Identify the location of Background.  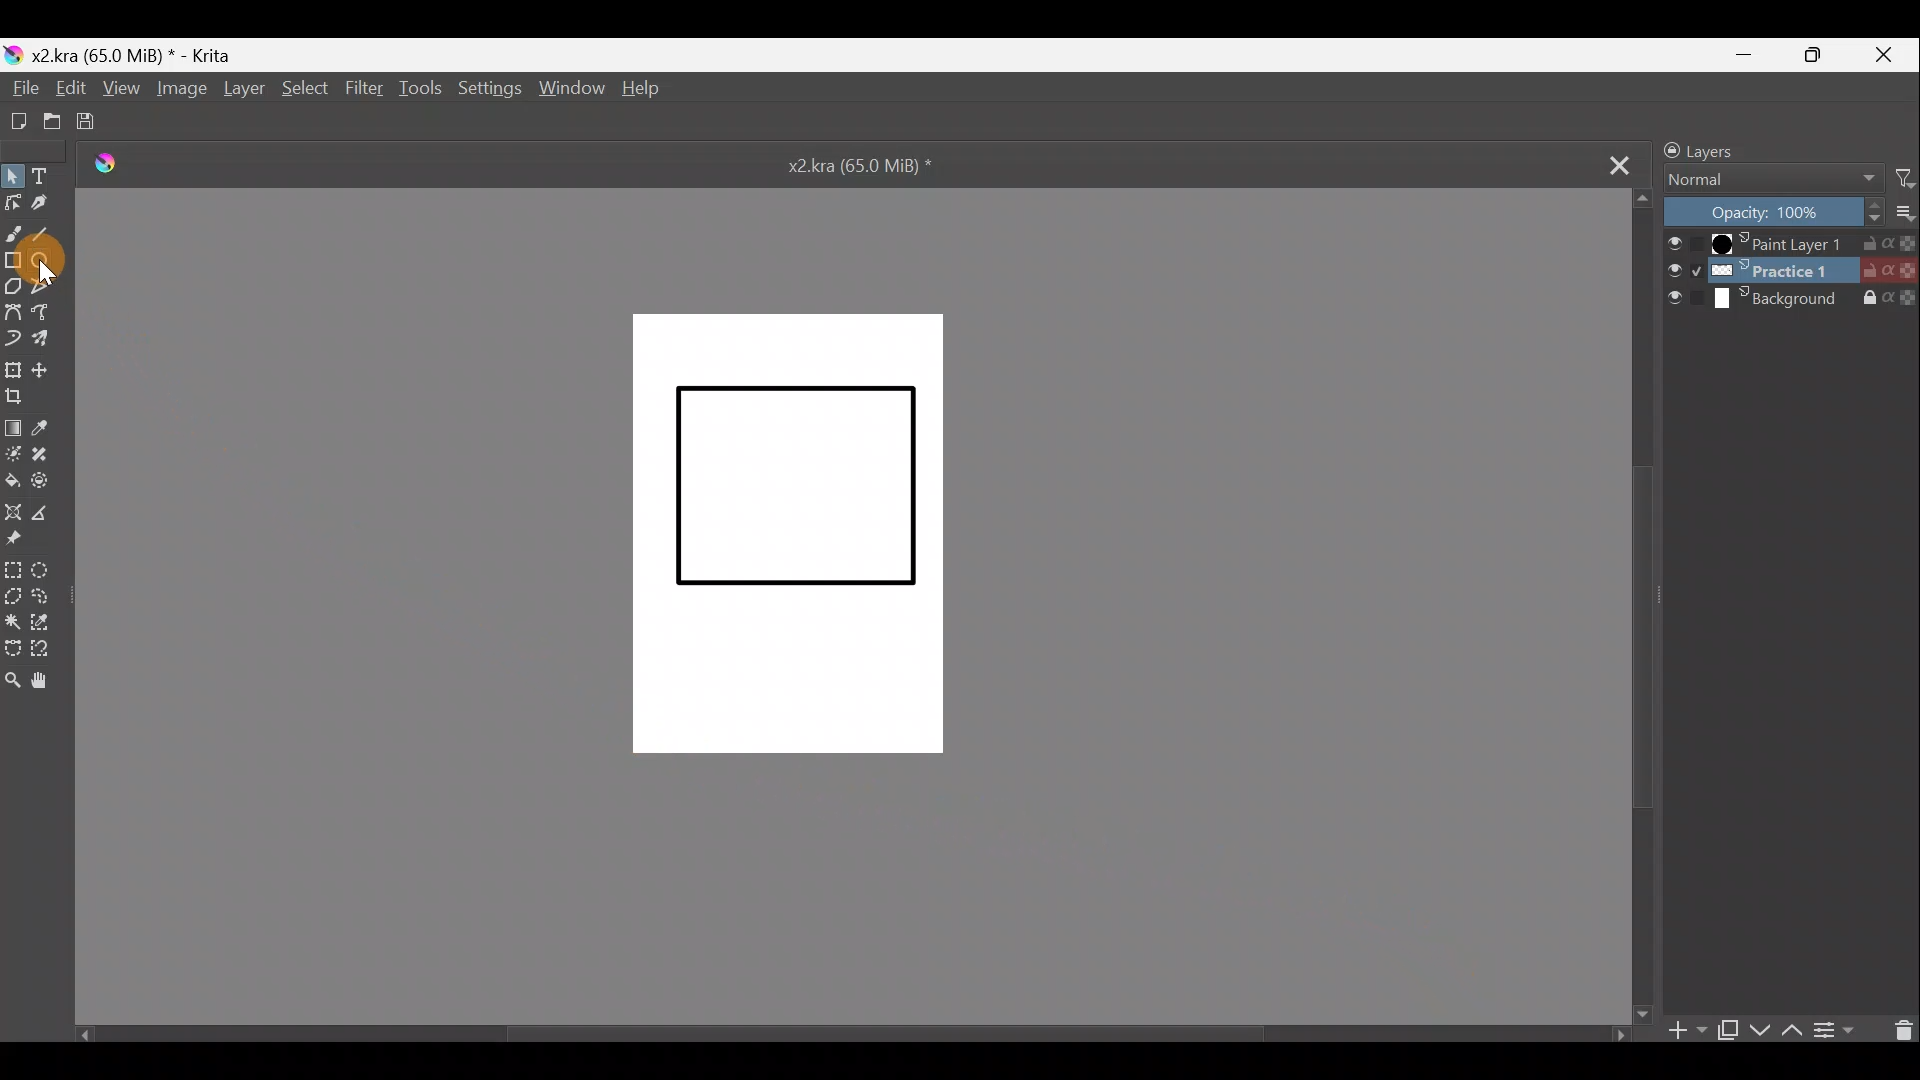
(1795, 305).